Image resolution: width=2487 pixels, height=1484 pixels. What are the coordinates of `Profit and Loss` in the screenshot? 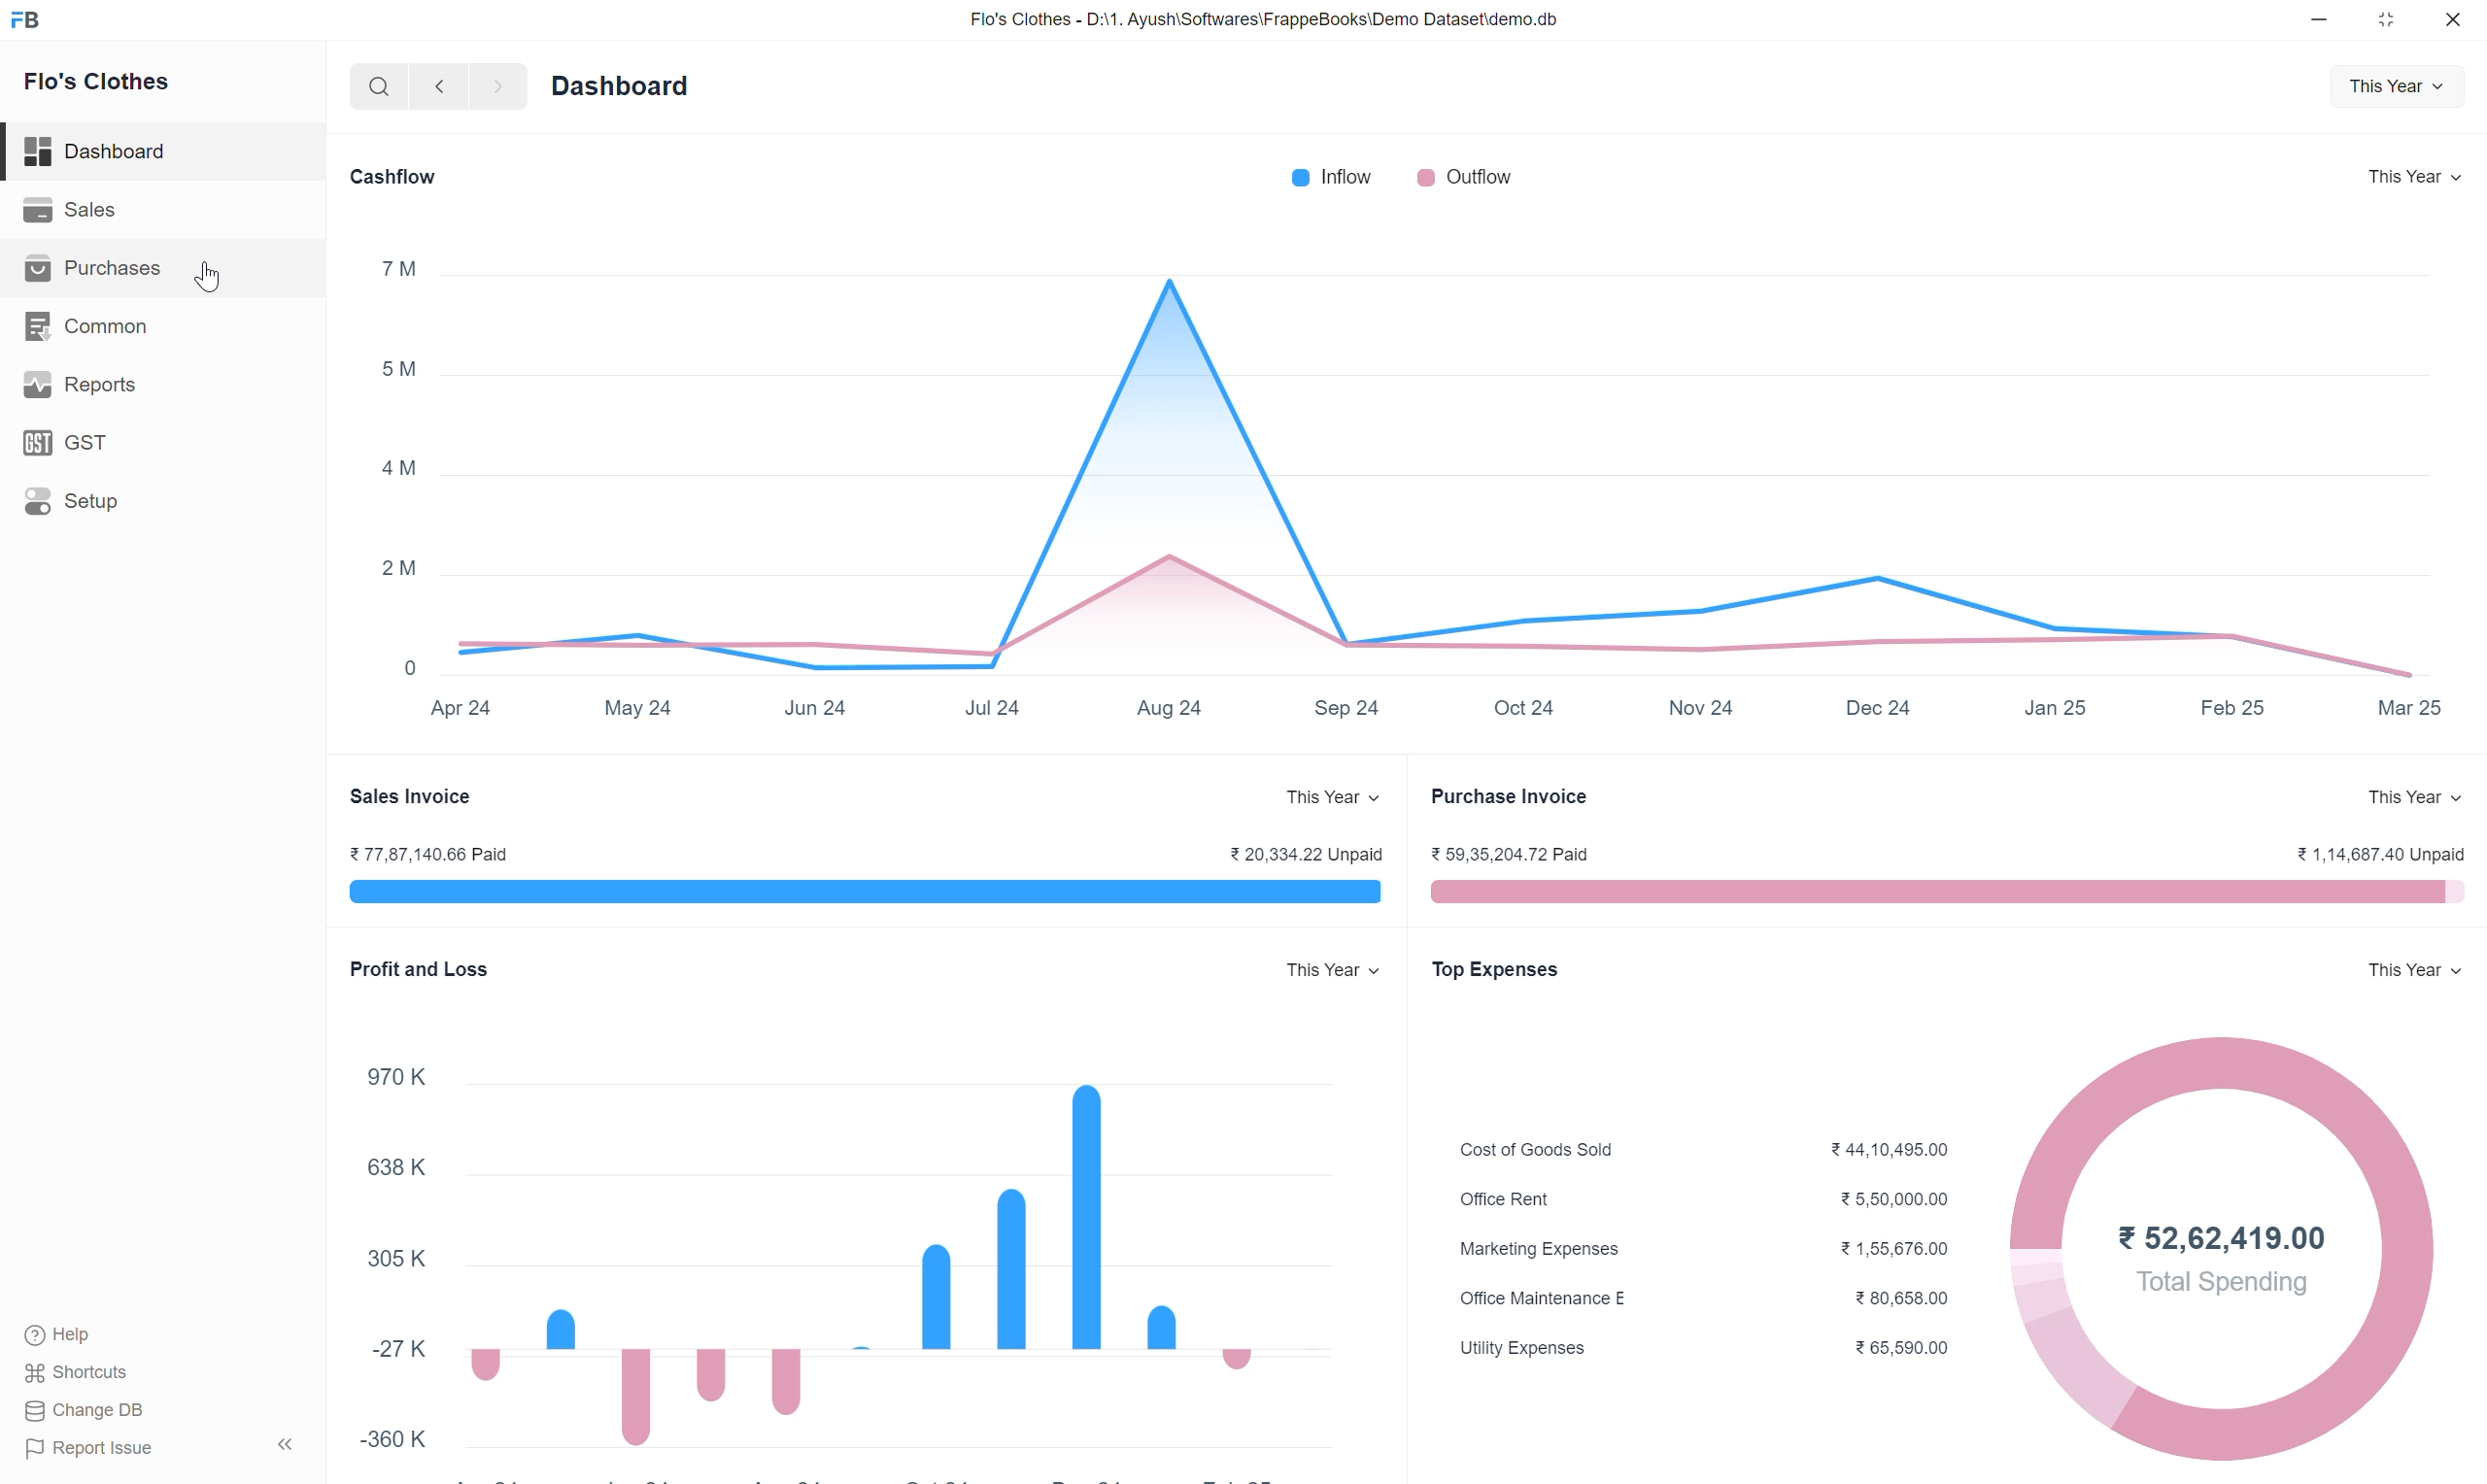 It's located at (420, 969).